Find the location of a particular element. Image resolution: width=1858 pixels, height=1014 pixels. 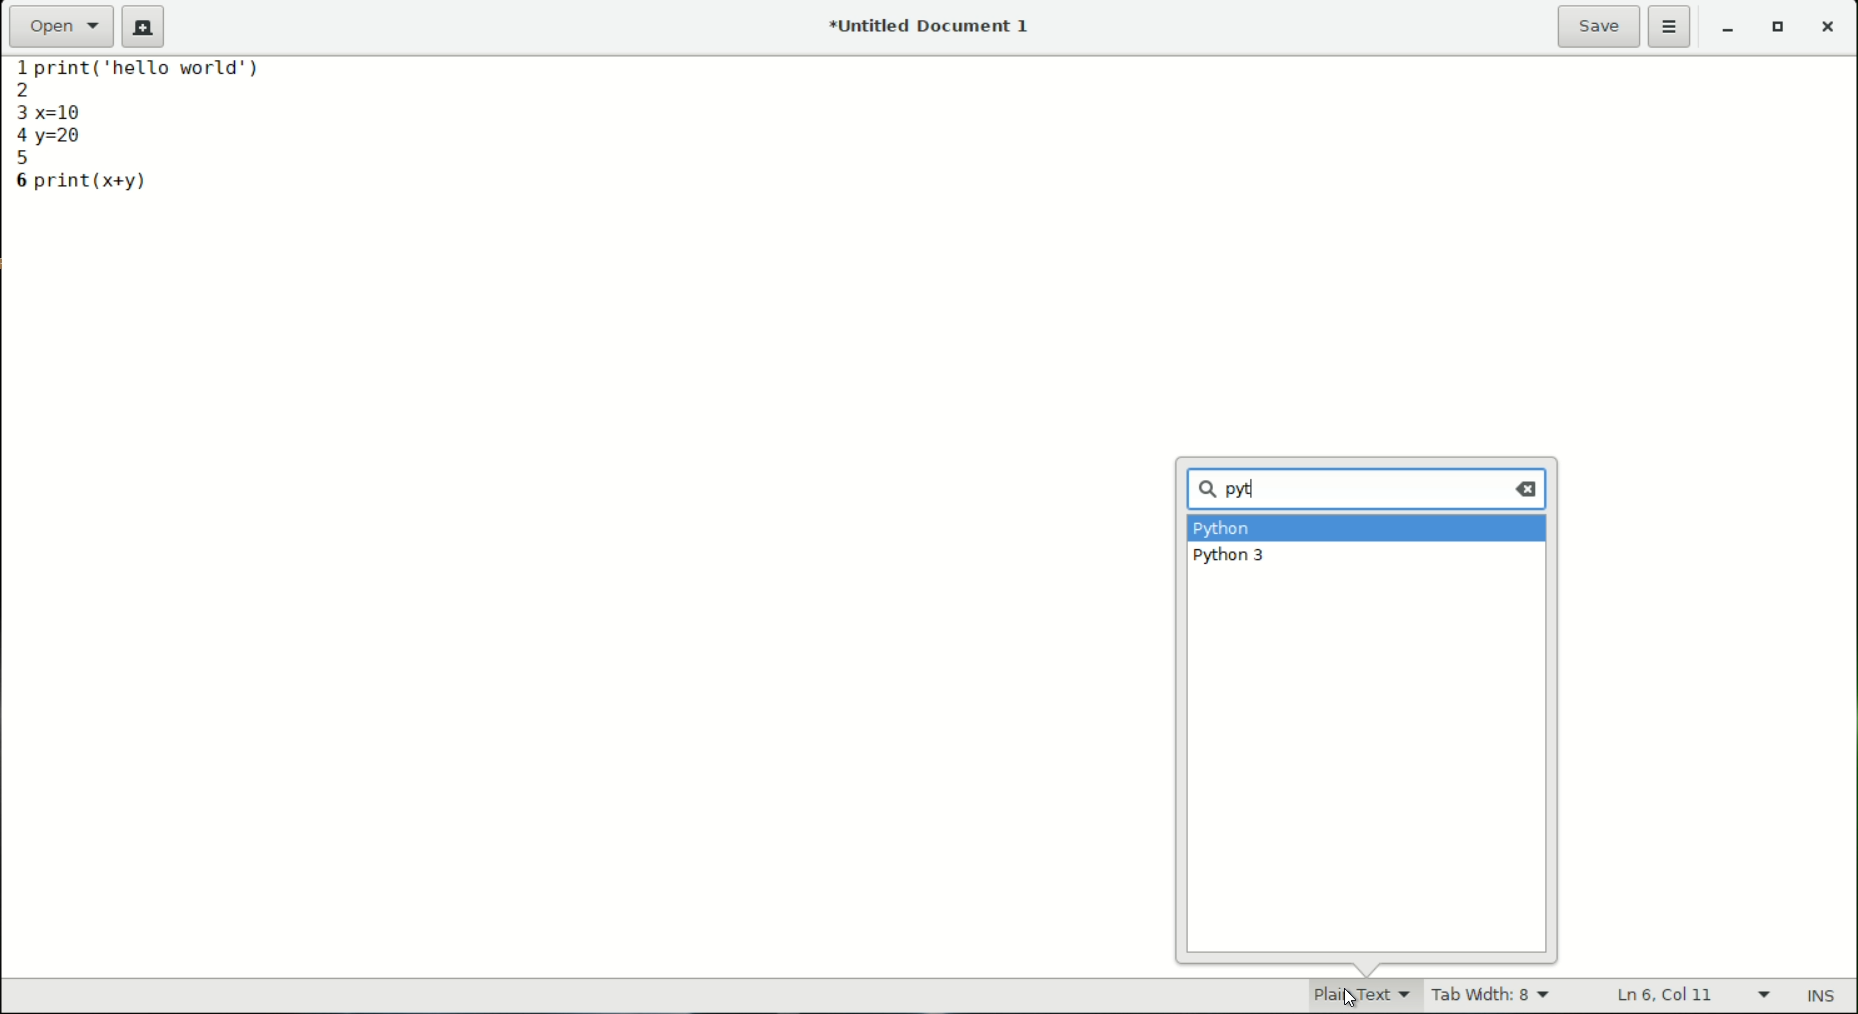

y equation  is located at coordinates (64, 137).